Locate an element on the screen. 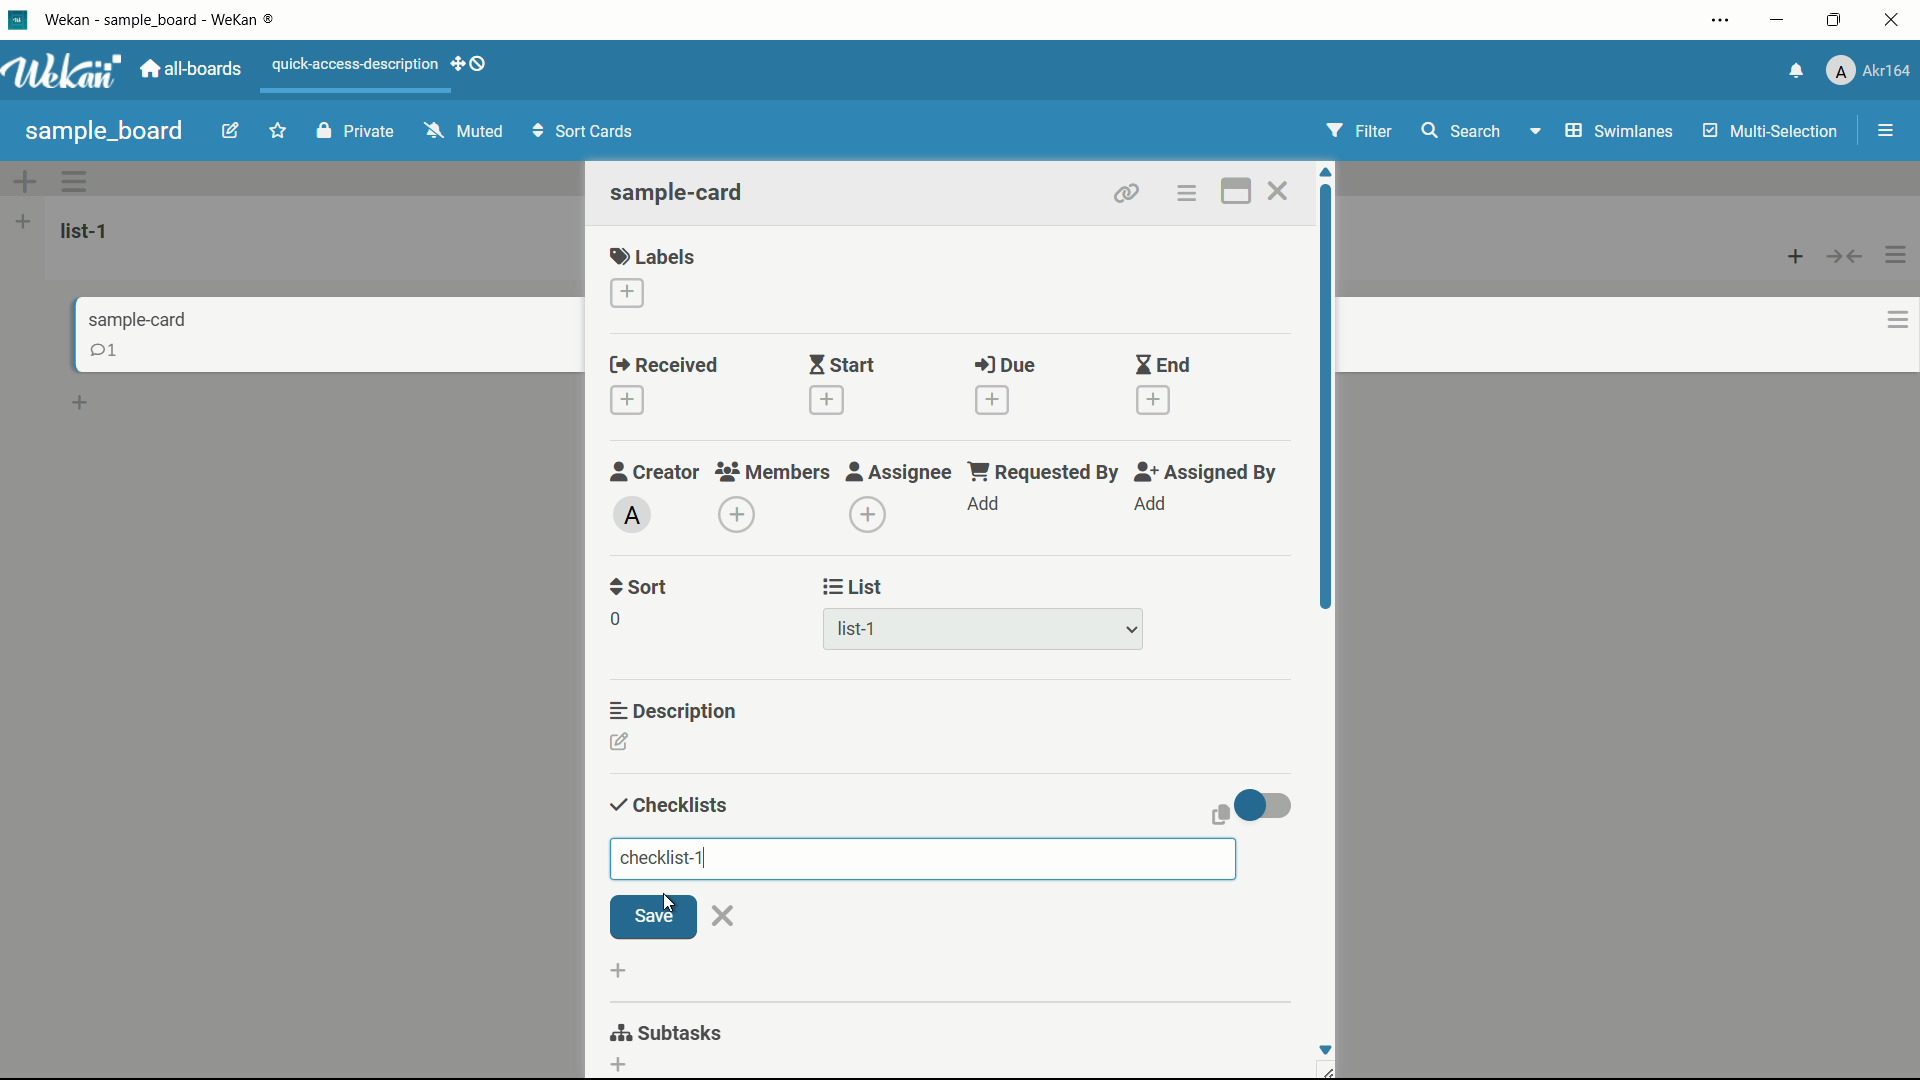 This screenshot has width=1920, height=1080.  Muted is located at coordinates (466, 130).